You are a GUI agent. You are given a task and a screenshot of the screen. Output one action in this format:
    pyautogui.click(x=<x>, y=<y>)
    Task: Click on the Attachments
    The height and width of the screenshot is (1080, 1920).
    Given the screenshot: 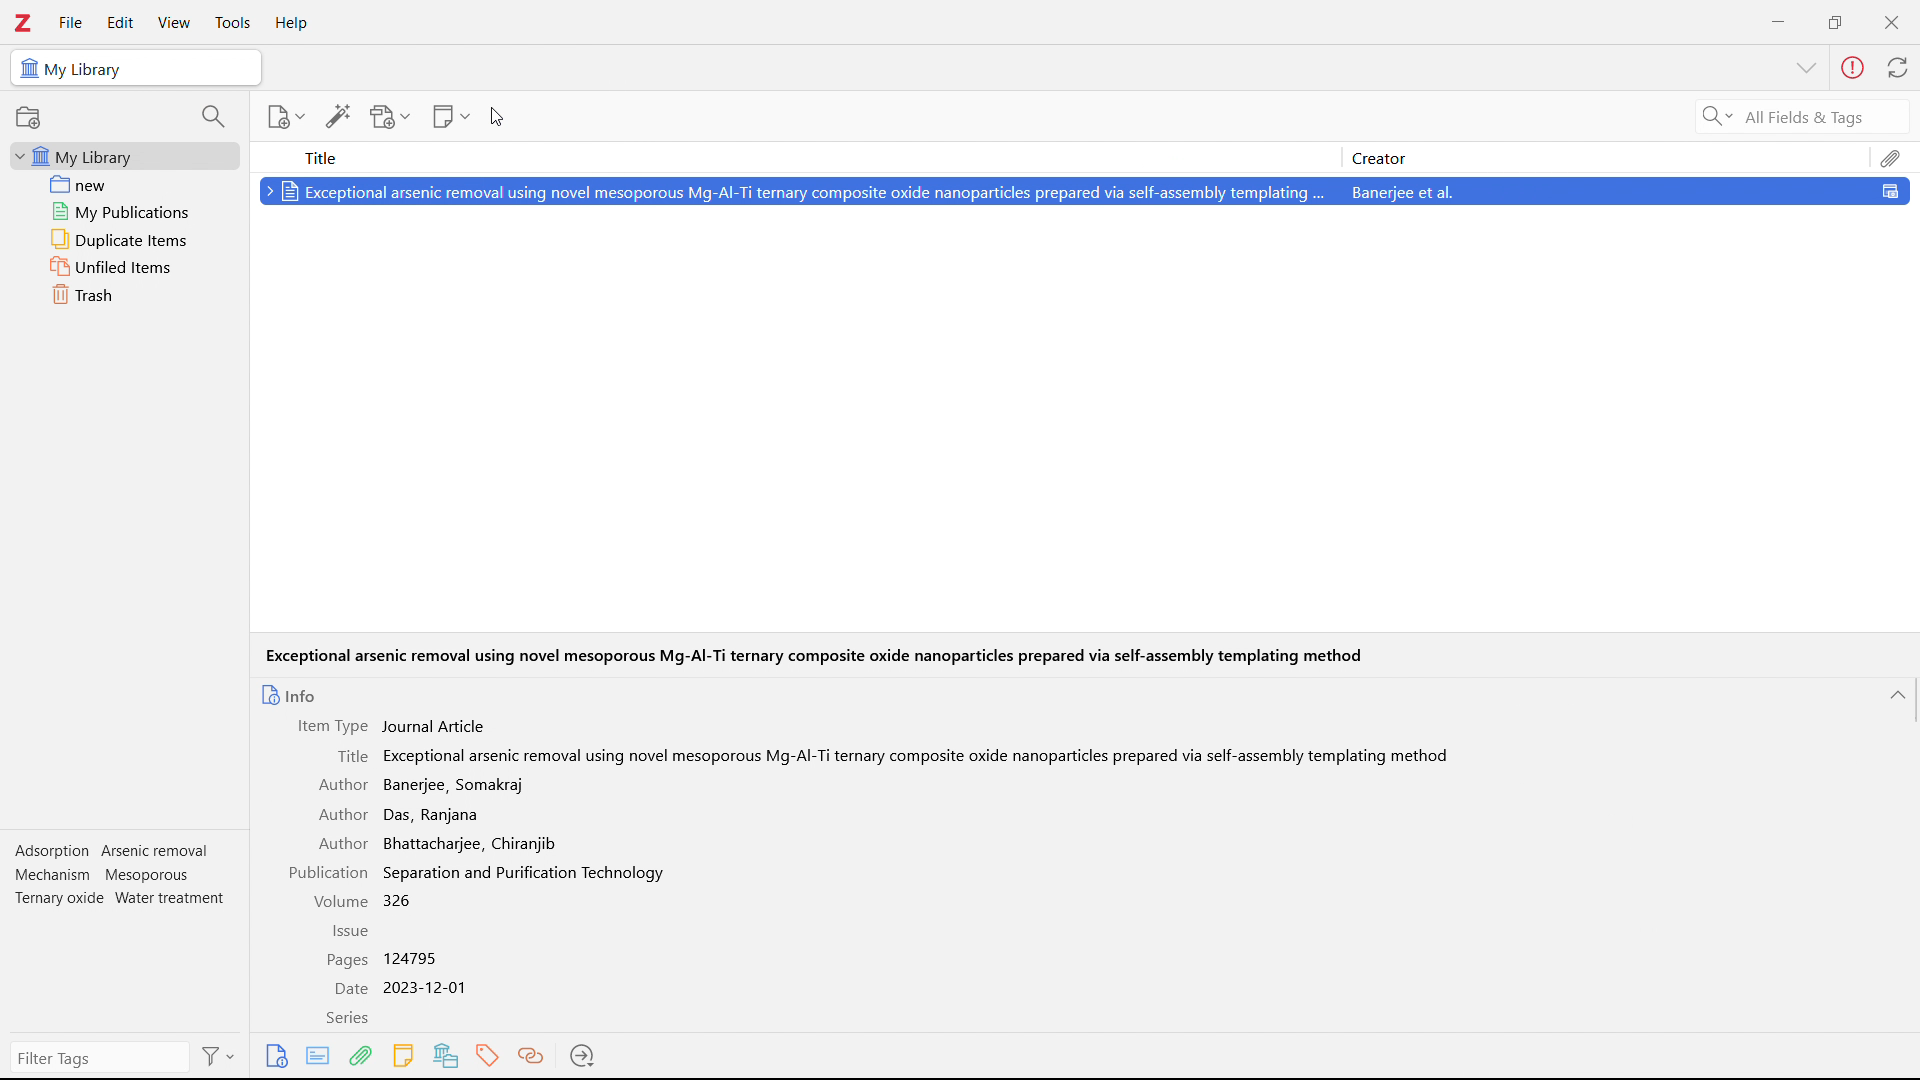 What is the action you would take?
    pyautogui.click(x=1895, y=157)
    